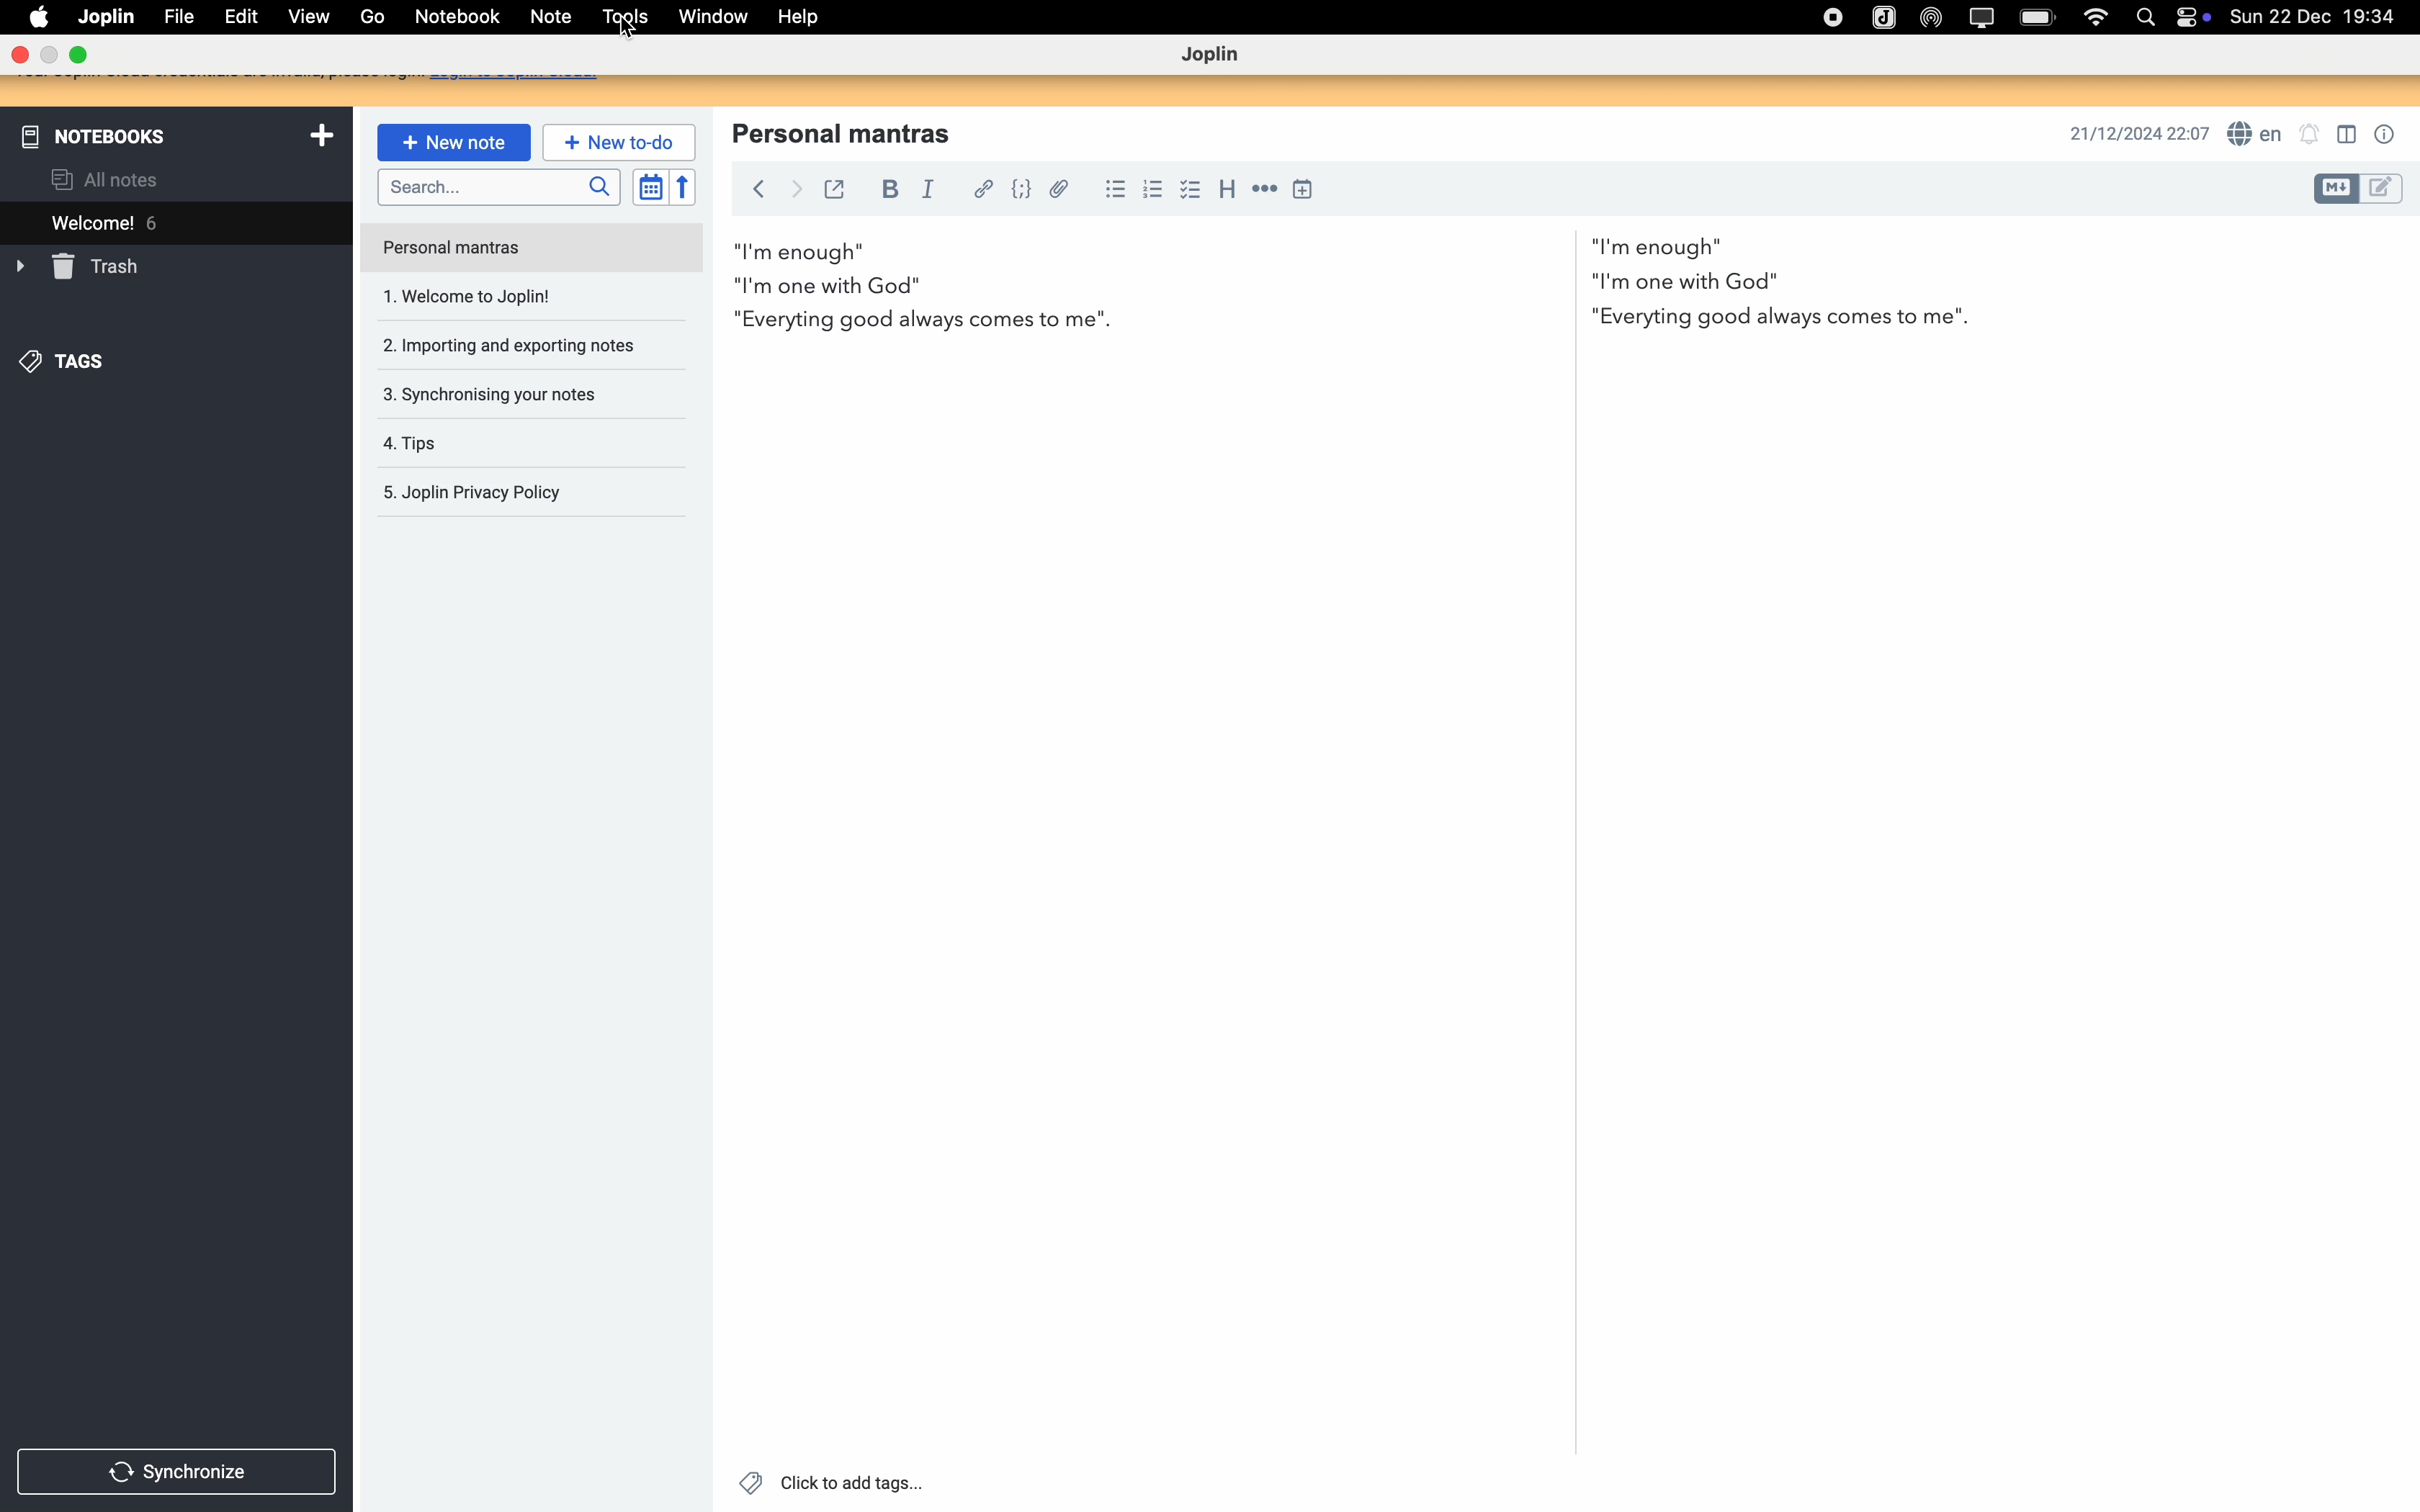  What do you see at coordinates (853, 131) in the screenshot?
I see `title` at bounding box center [853, 131].